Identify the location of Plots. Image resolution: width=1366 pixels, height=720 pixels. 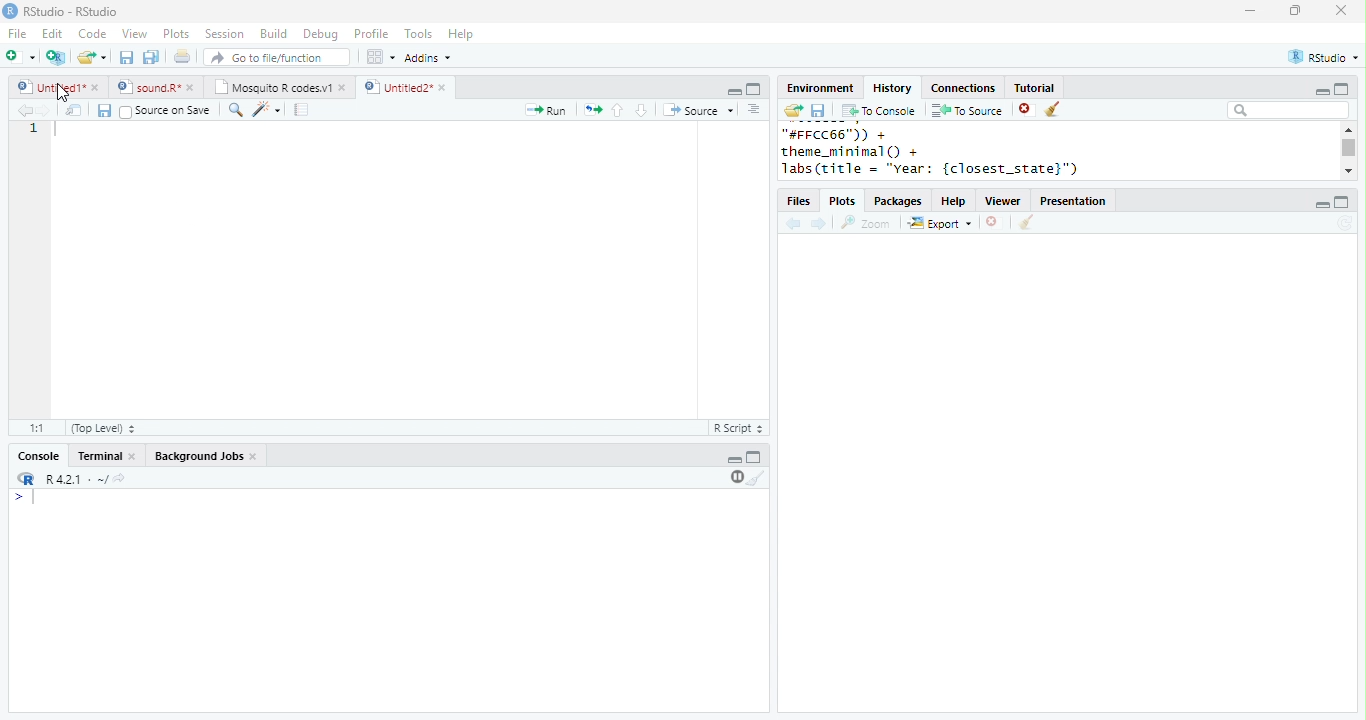
(842, 201).